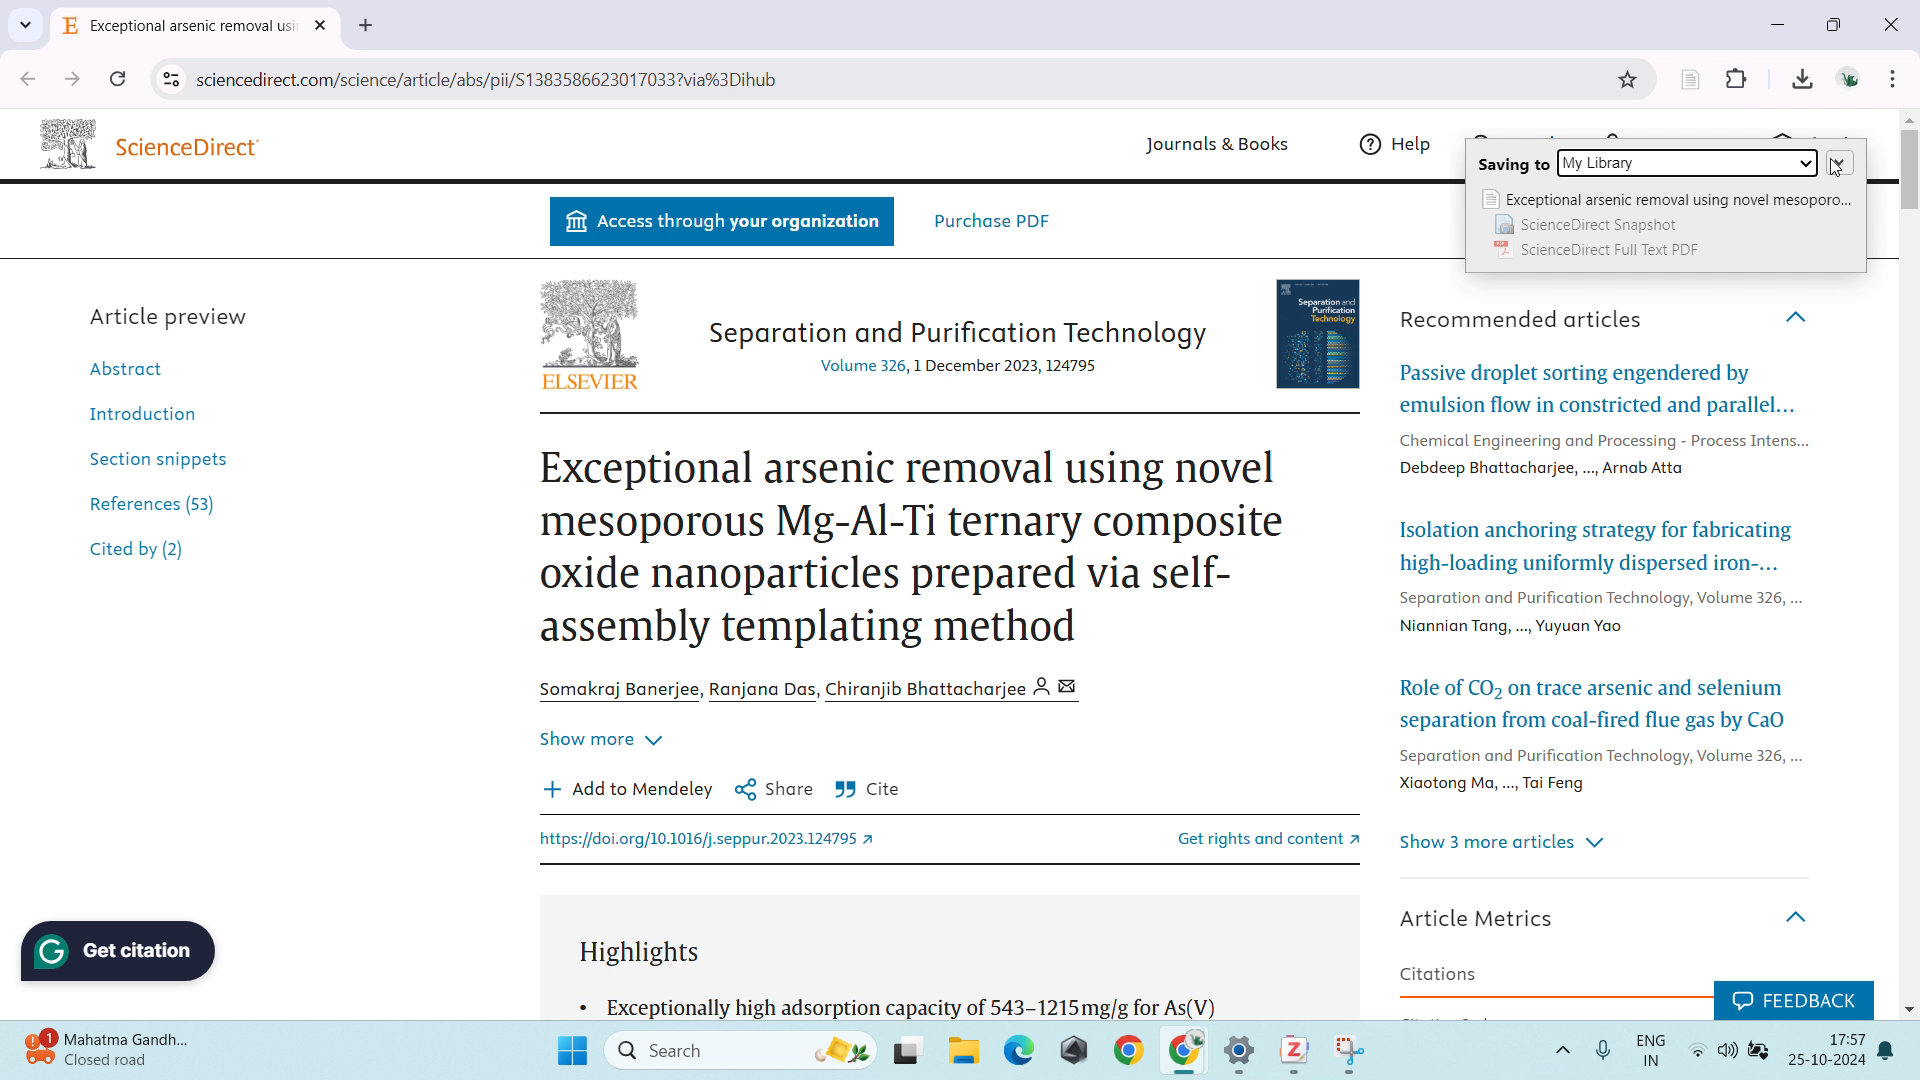 The width and height of the screenshot is (1920, 1080). I want to click on Article preview, so click(172, 315).